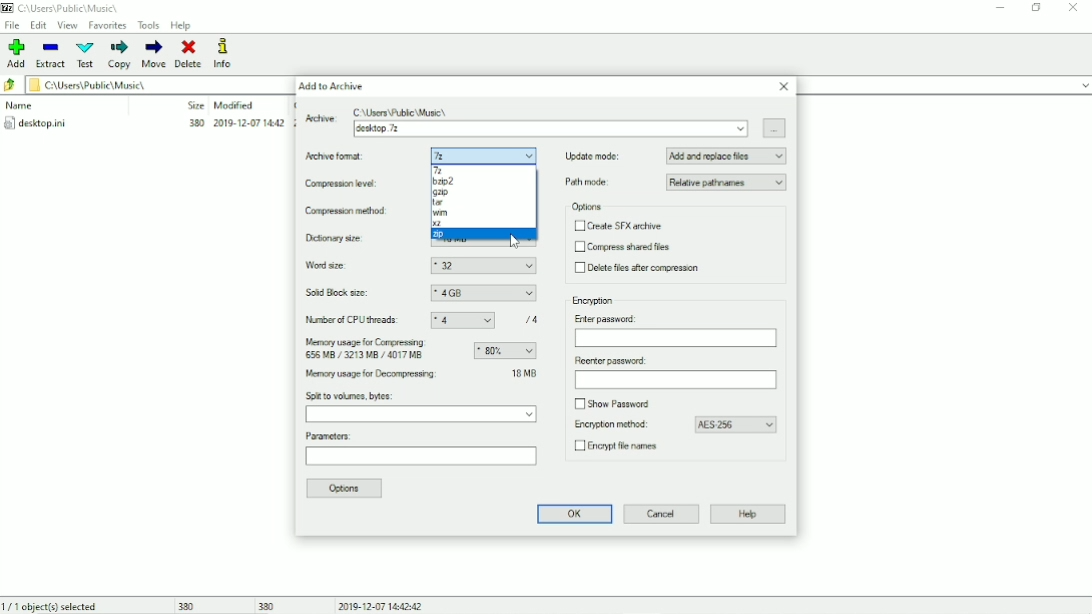 This screenshot has height=614, width=1092. I want to click on Word size, so click(422, 266).